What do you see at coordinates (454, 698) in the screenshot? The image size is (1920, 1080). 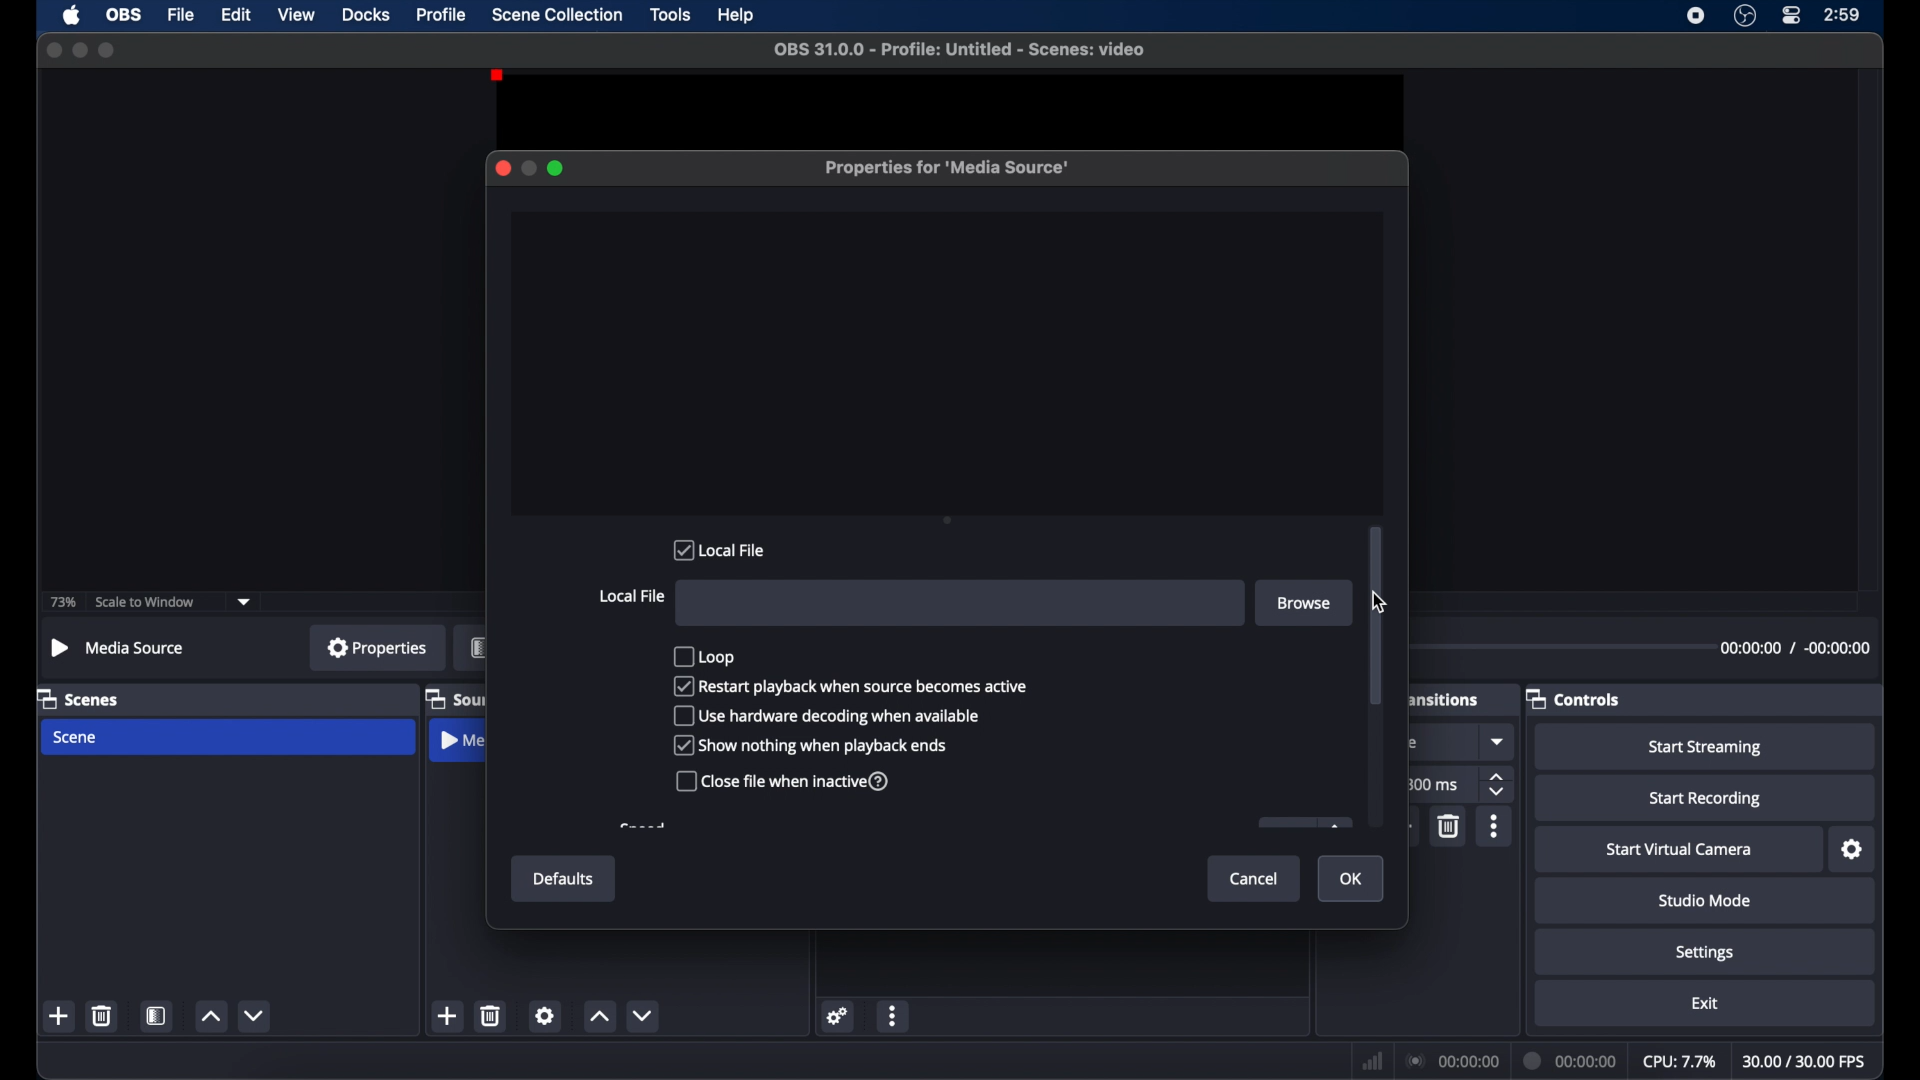 I see `obscure label` at bounding box center [454, 698].